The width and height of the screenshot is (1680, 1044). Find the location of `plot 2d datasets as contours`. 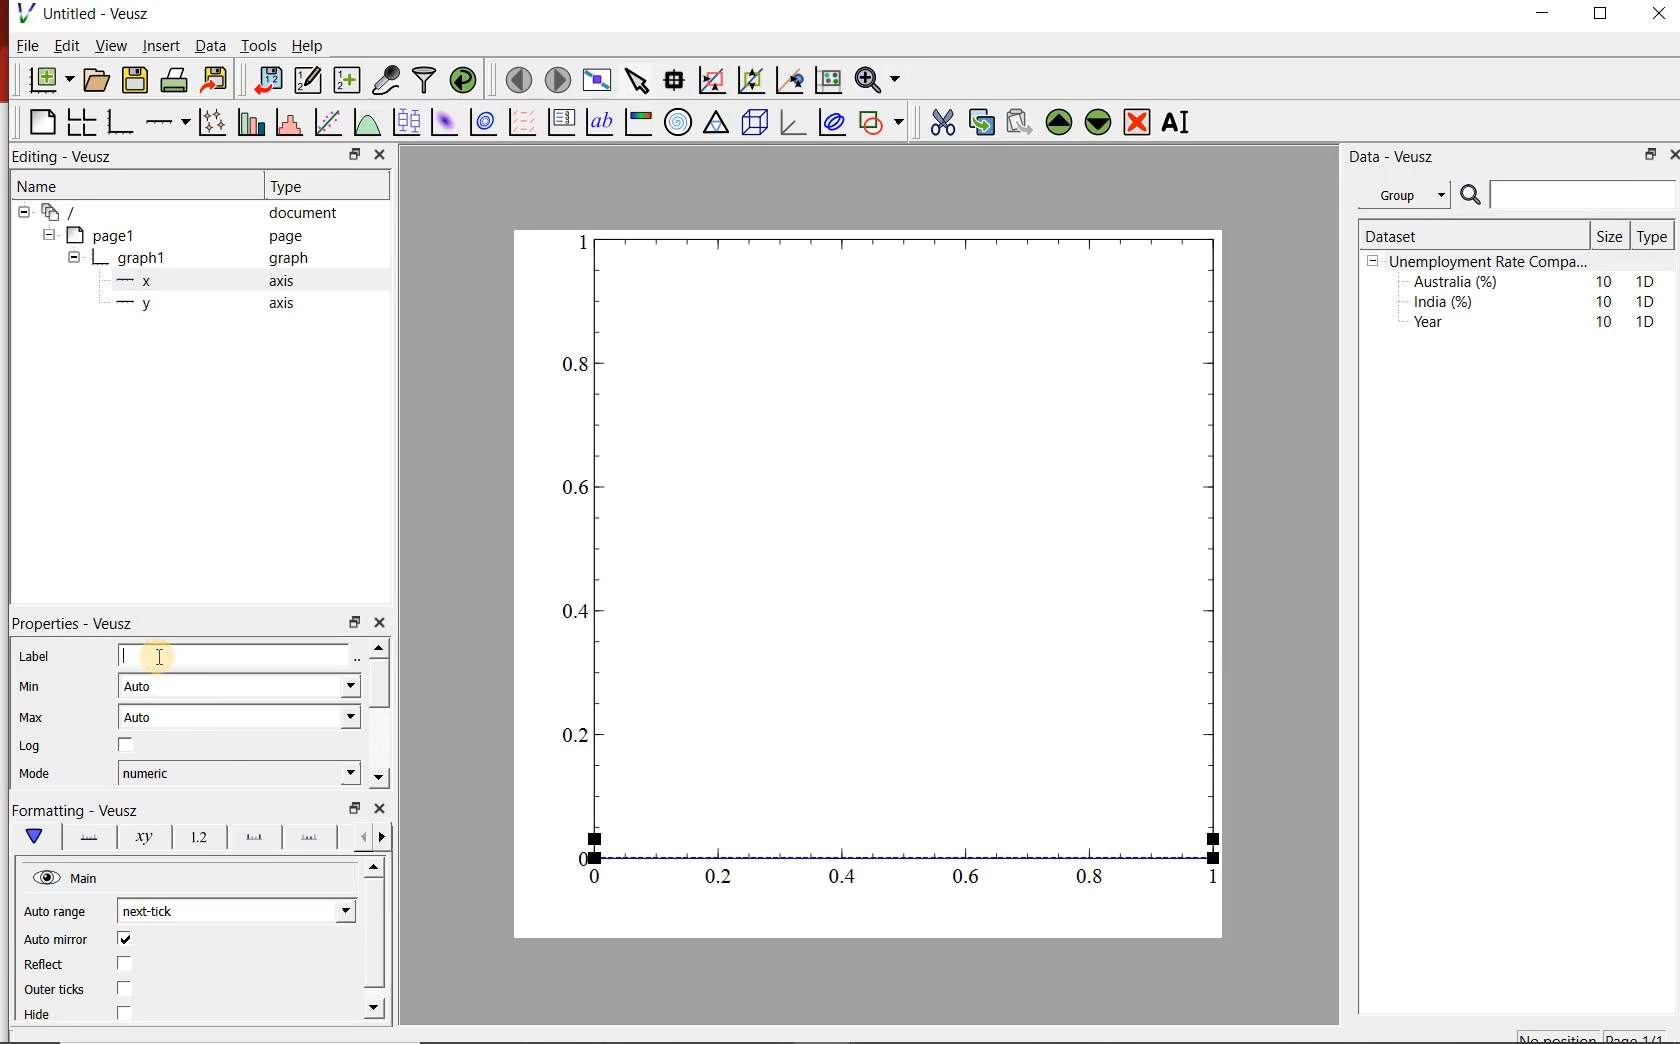

plot 2d datasets as contours is located at coordinates (482, 122).